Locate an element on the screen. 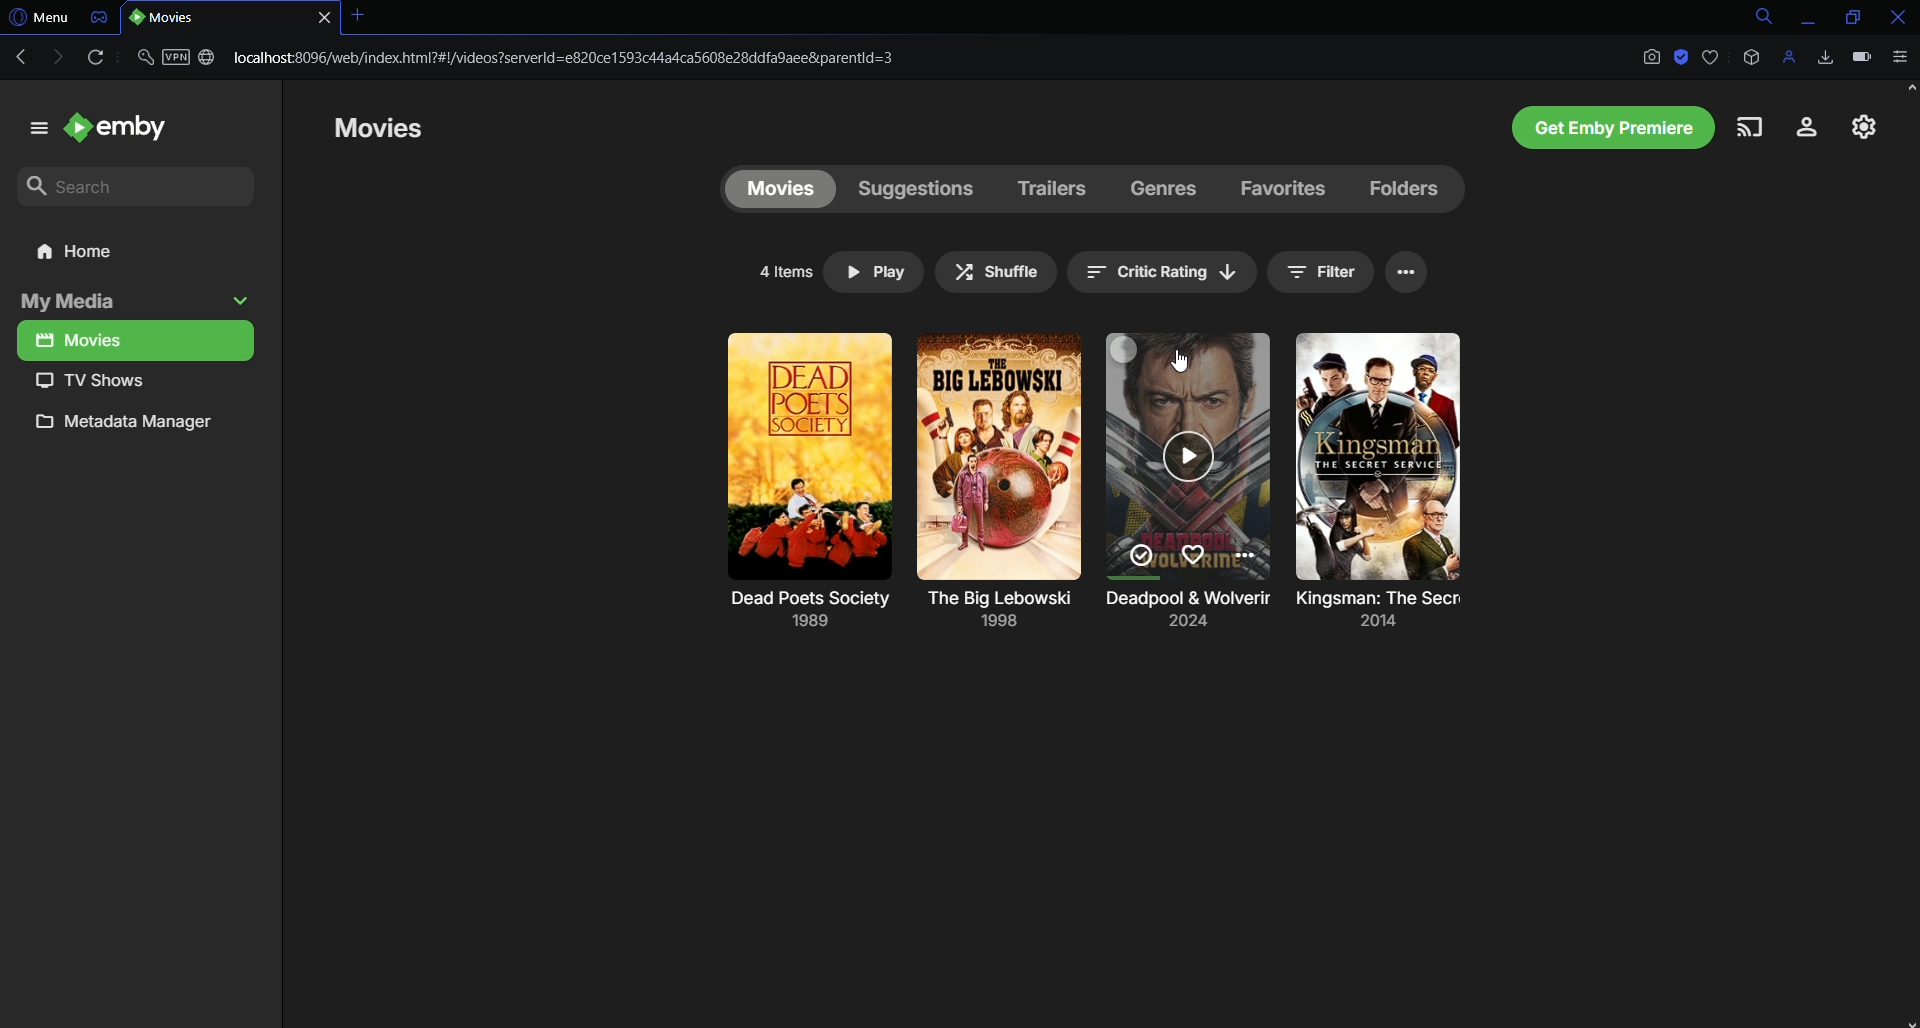 This screenshot has height=1028, width=1920. Account is located at coordinates (1798, 129).